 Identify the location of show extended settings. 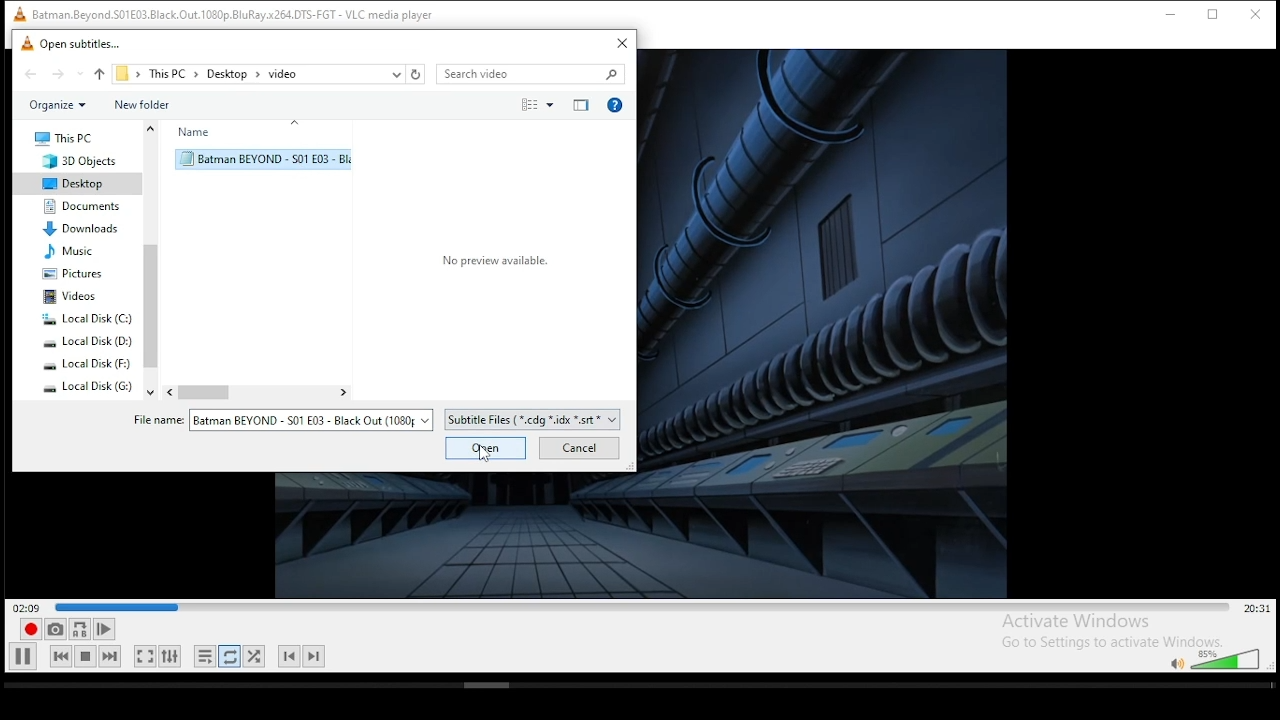
(170, 656).